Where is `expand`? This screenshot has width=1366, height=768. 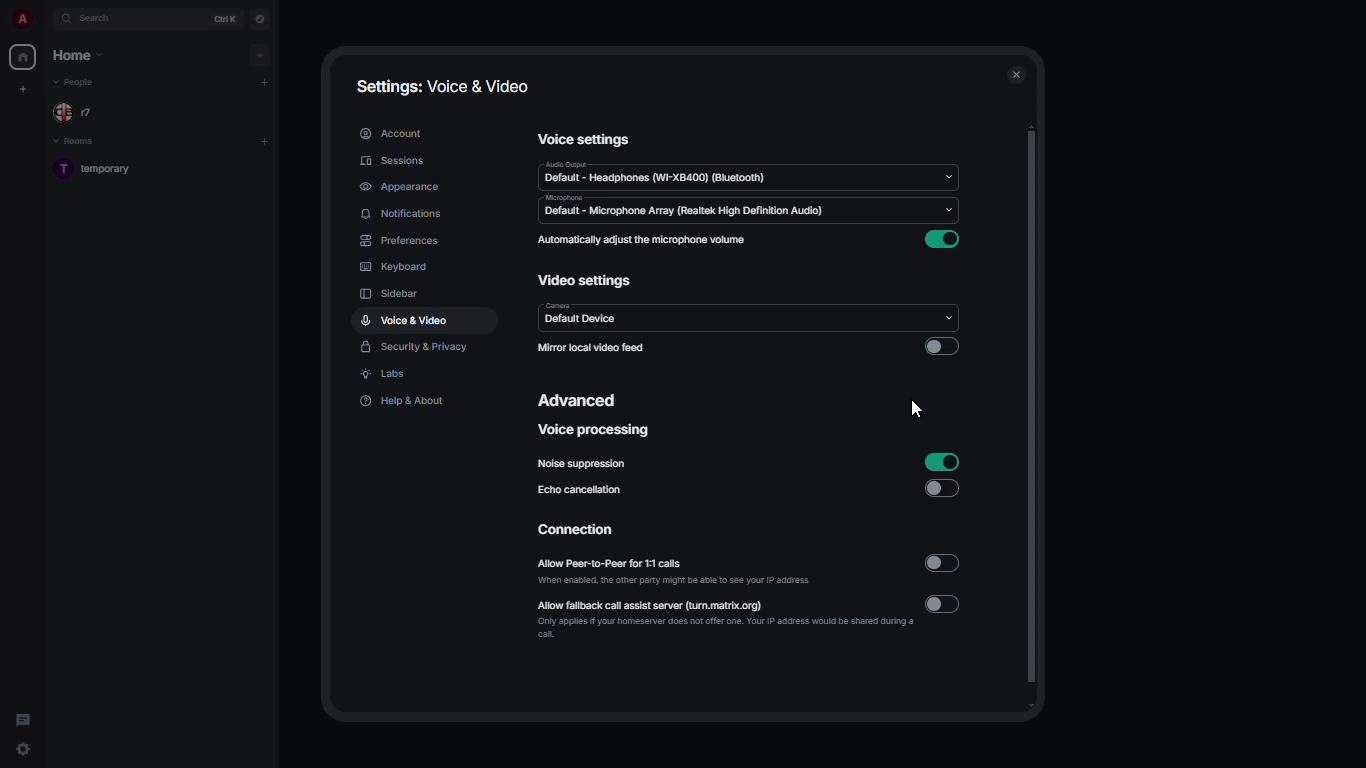
expand is located at coordinates (46, 19).